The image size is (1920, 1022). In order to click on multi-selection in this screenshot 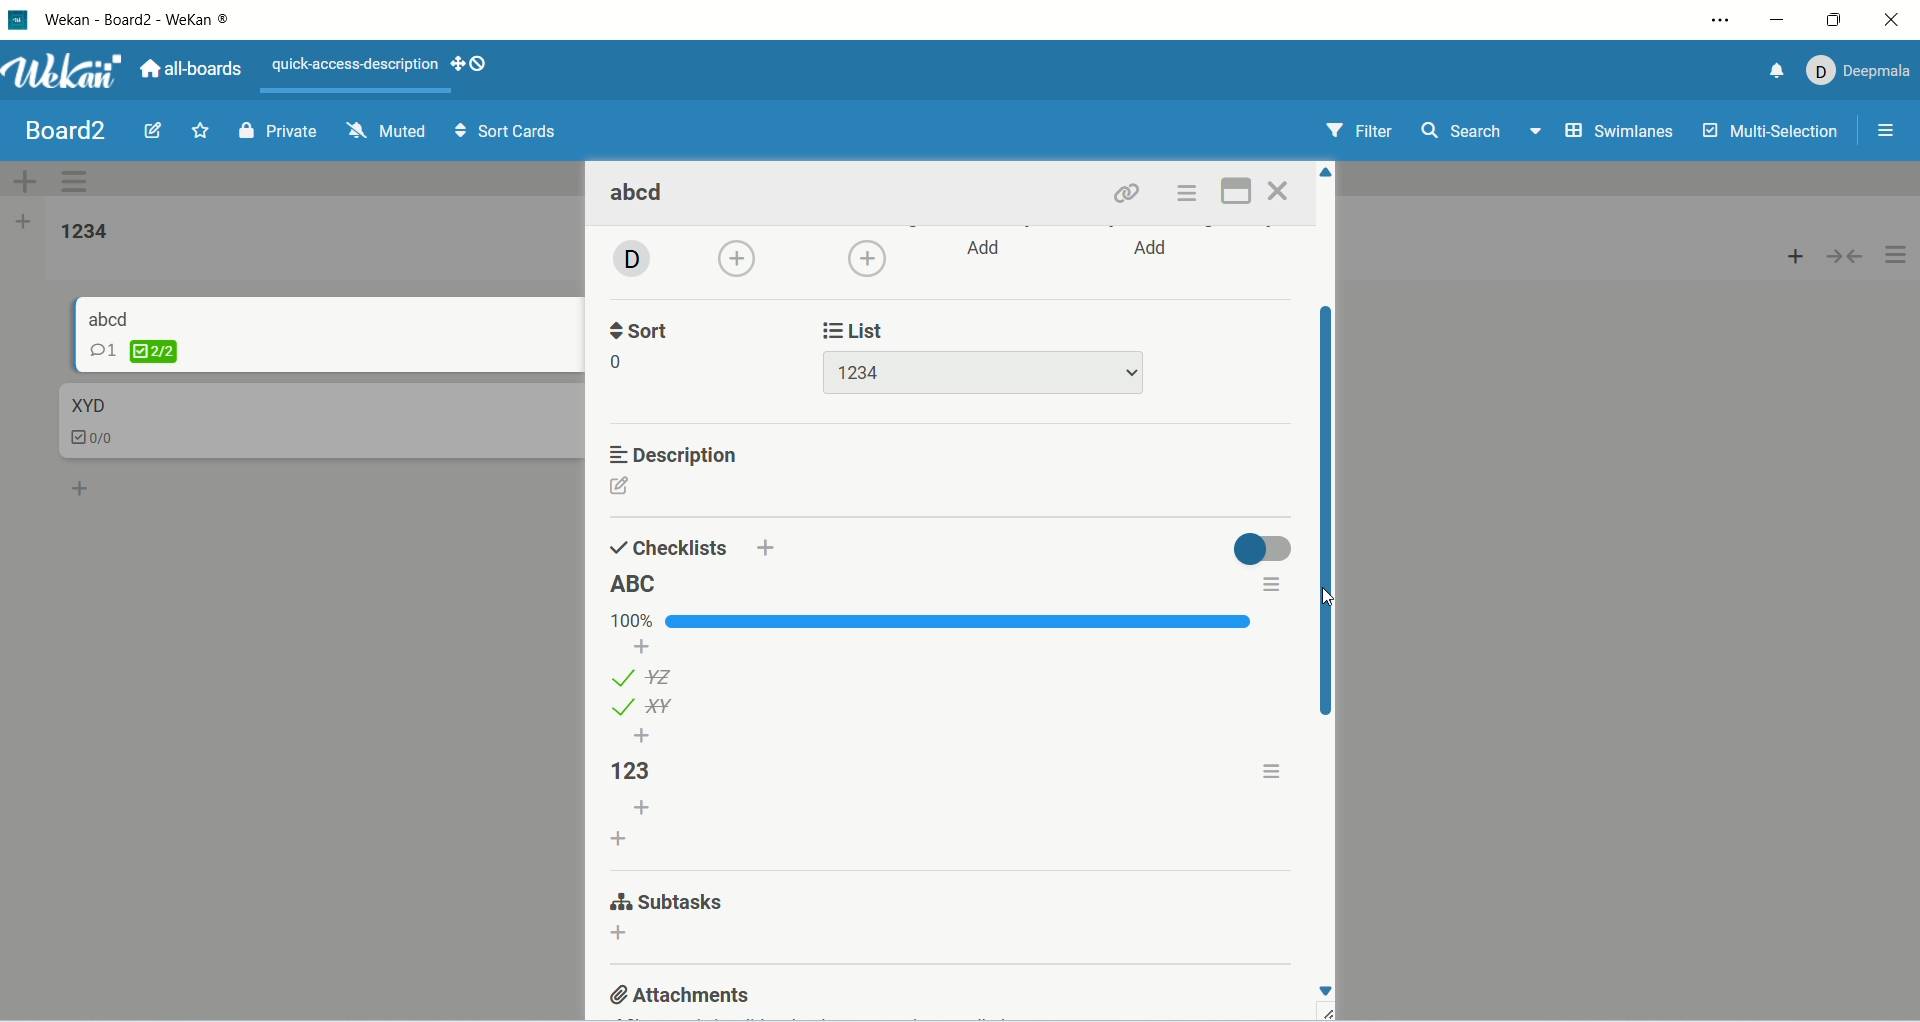, I will do `click(1773, 134)`.